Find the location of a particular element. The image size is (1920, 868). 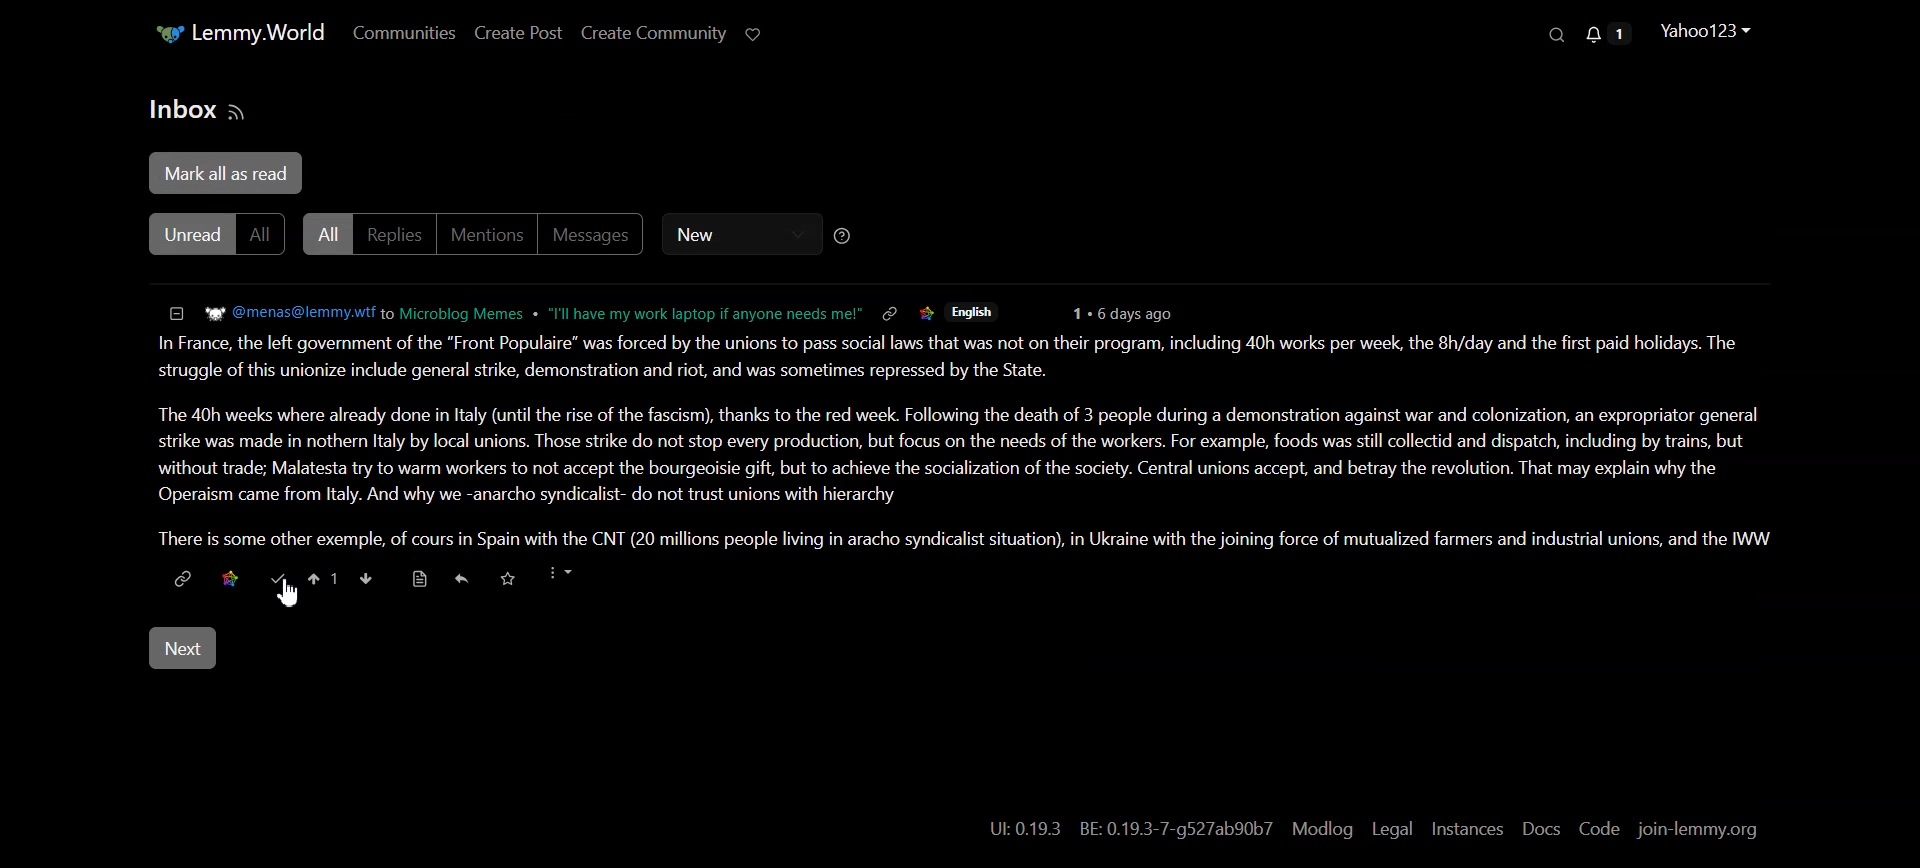

New is located at coordinates (741, 233).